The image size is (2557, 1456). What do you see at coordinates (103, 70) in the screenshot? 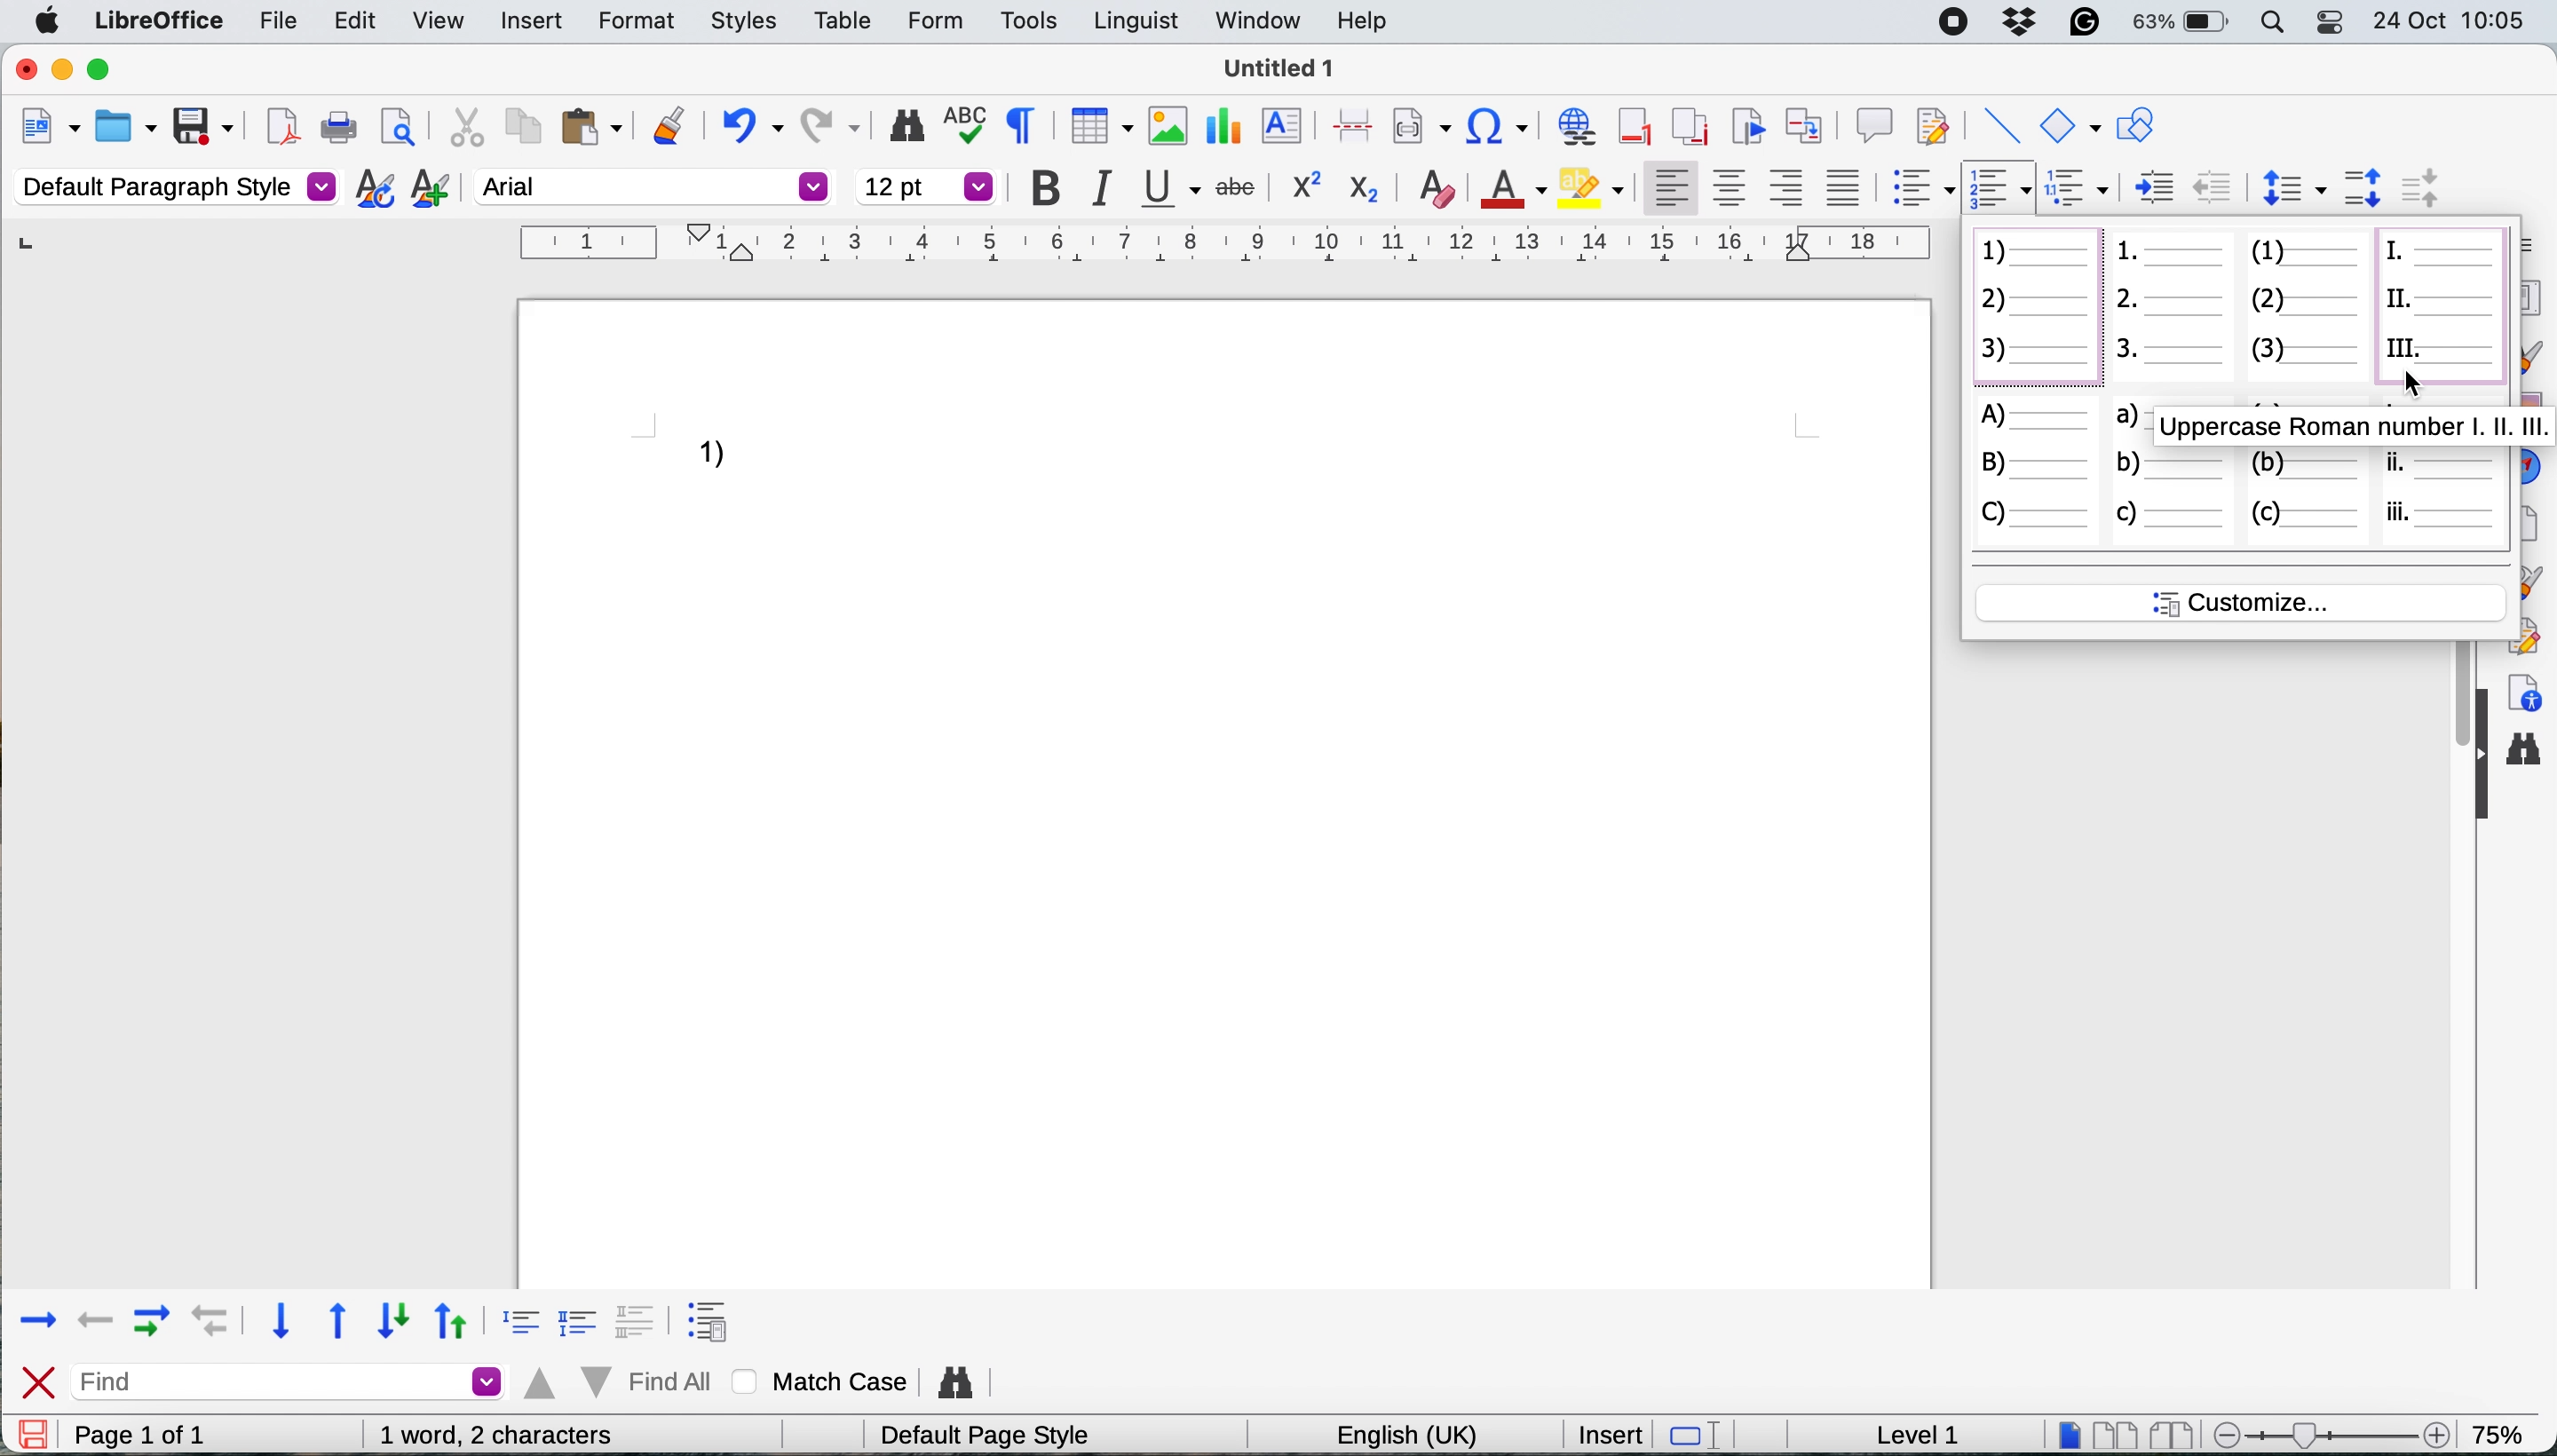
I see `maximise` at bounding box center [103, 70].